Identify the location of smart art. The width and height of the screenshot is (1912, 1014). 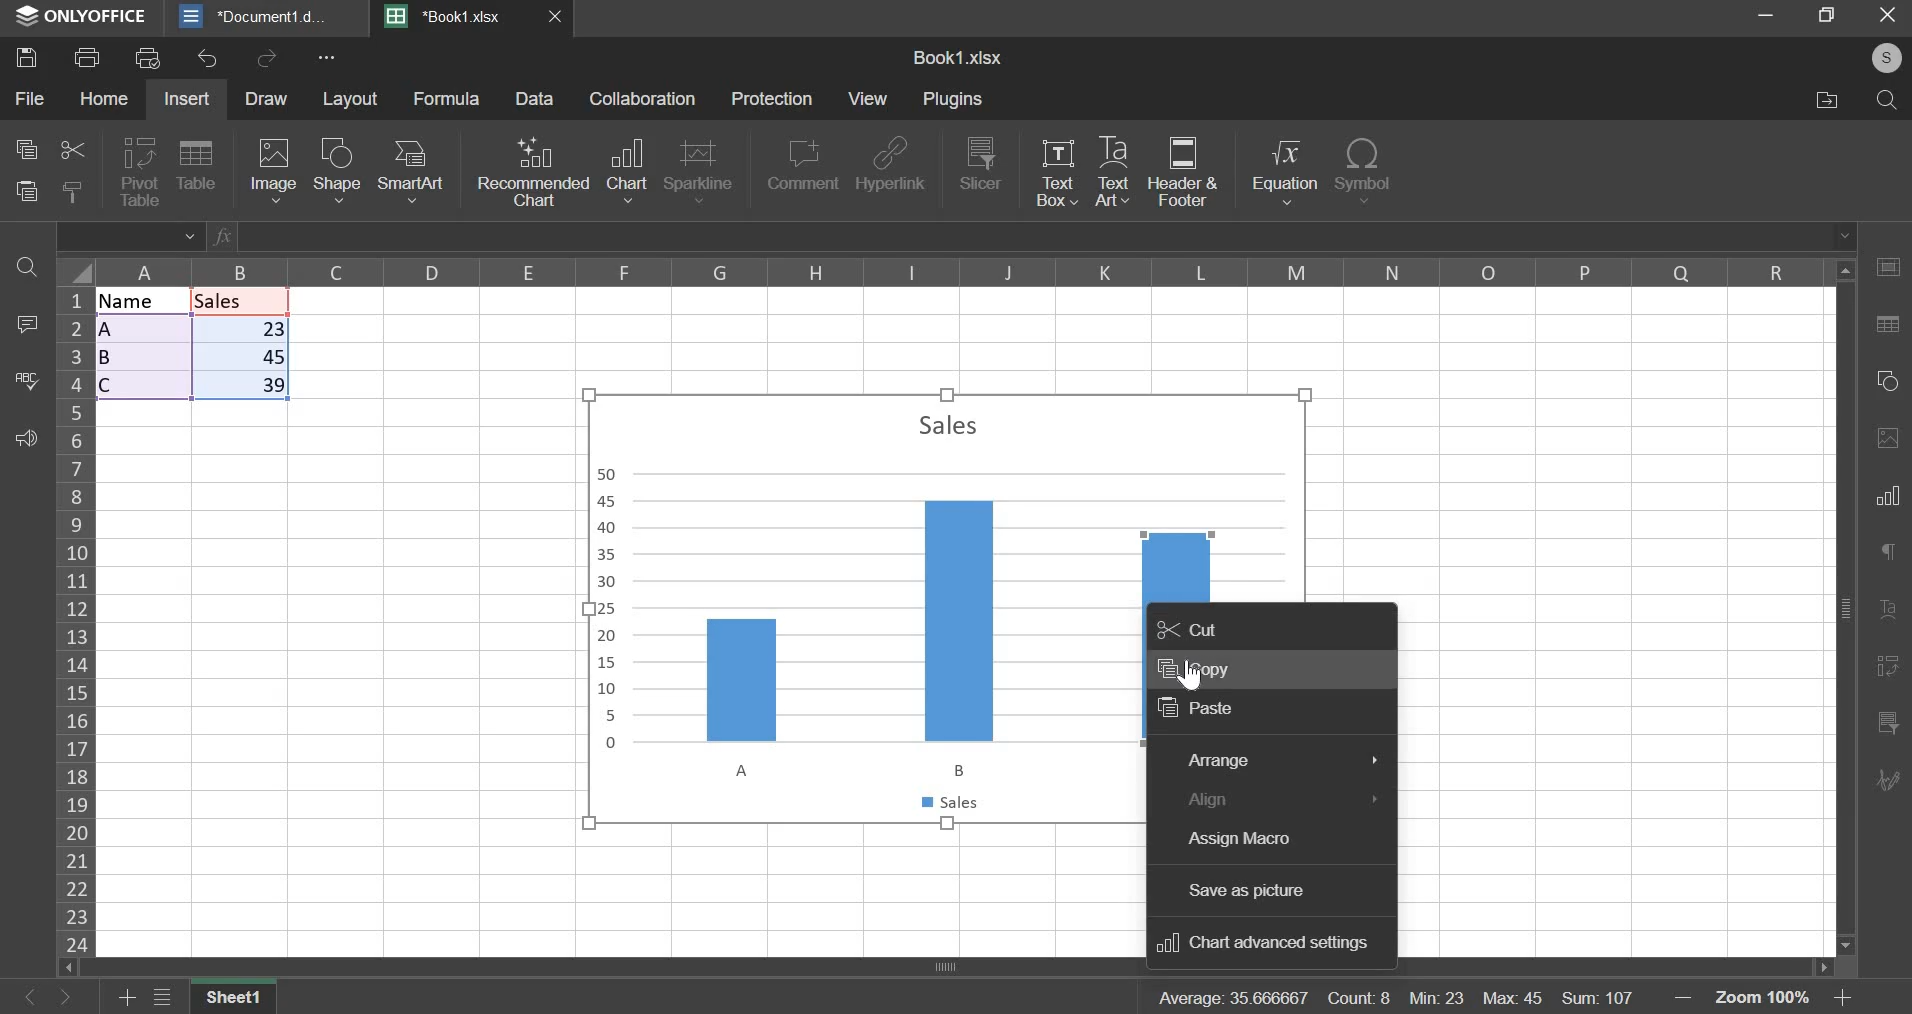
(411, 171).